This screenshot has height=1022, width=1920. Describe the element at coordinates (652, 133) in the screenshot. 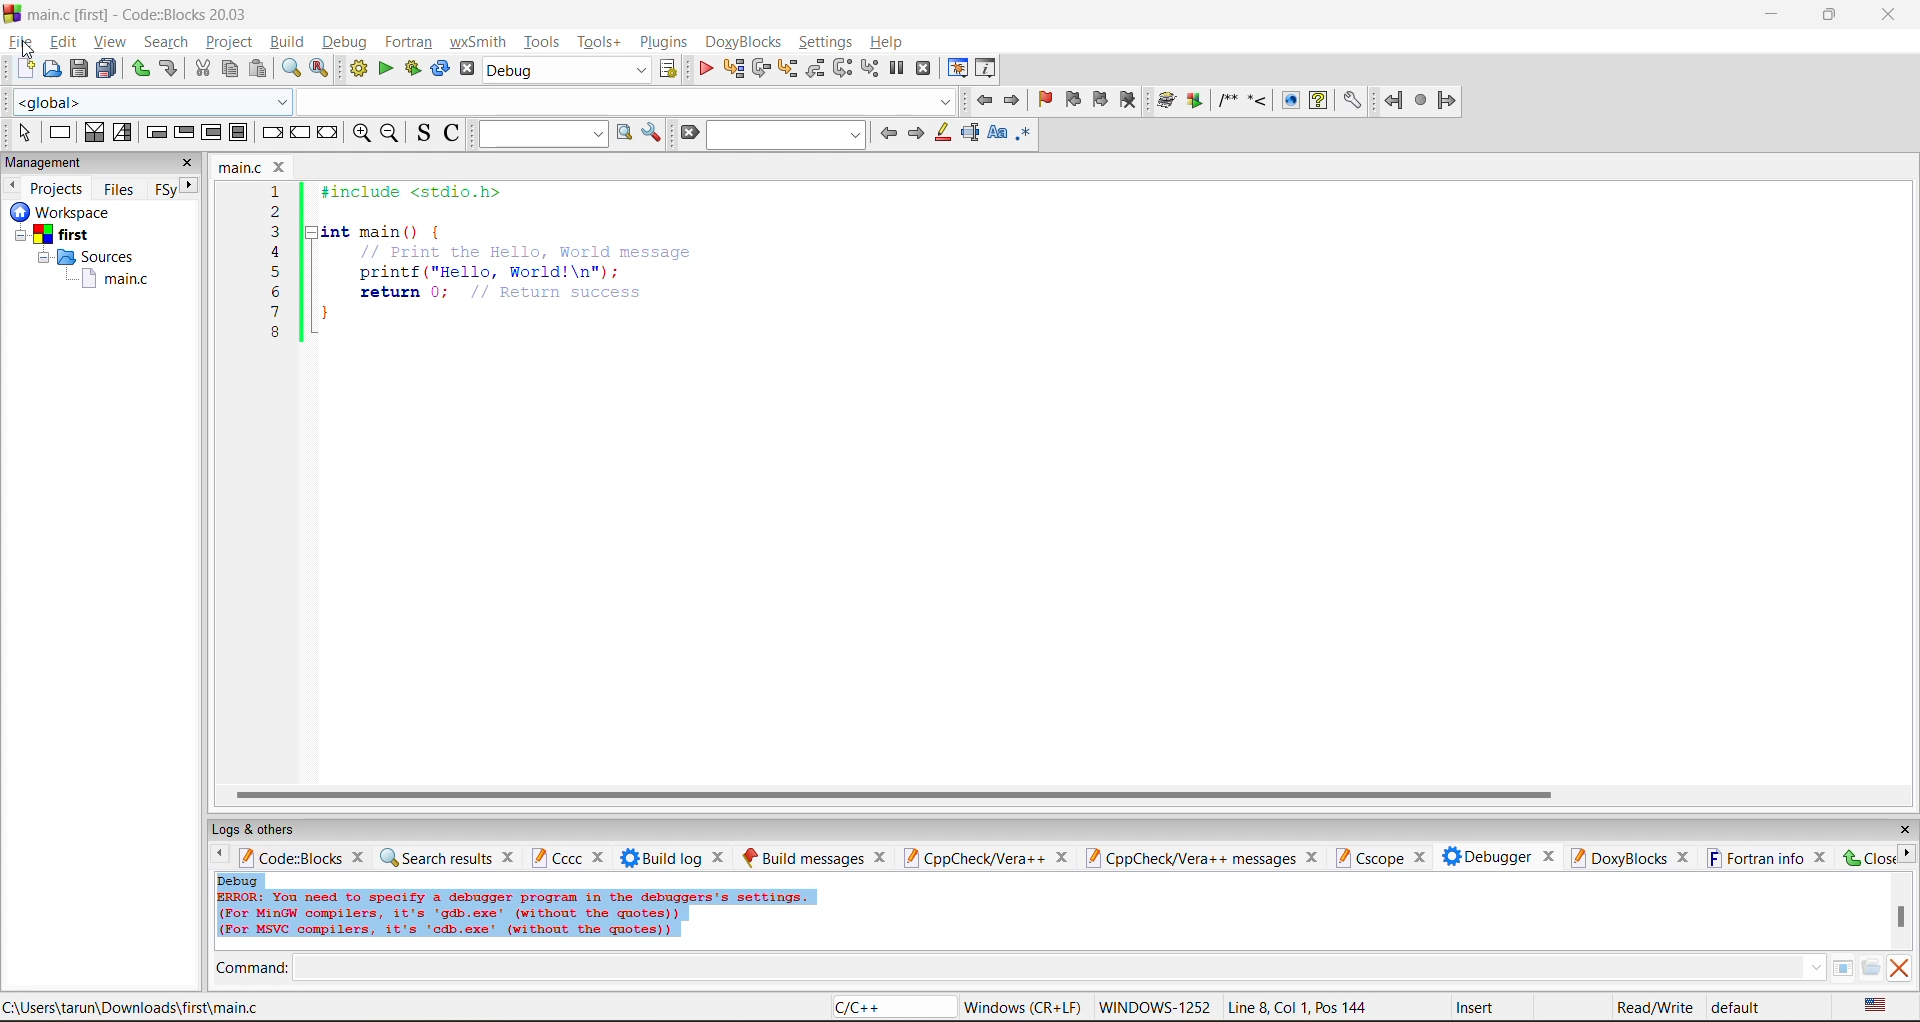

I see `show options window` at that location.